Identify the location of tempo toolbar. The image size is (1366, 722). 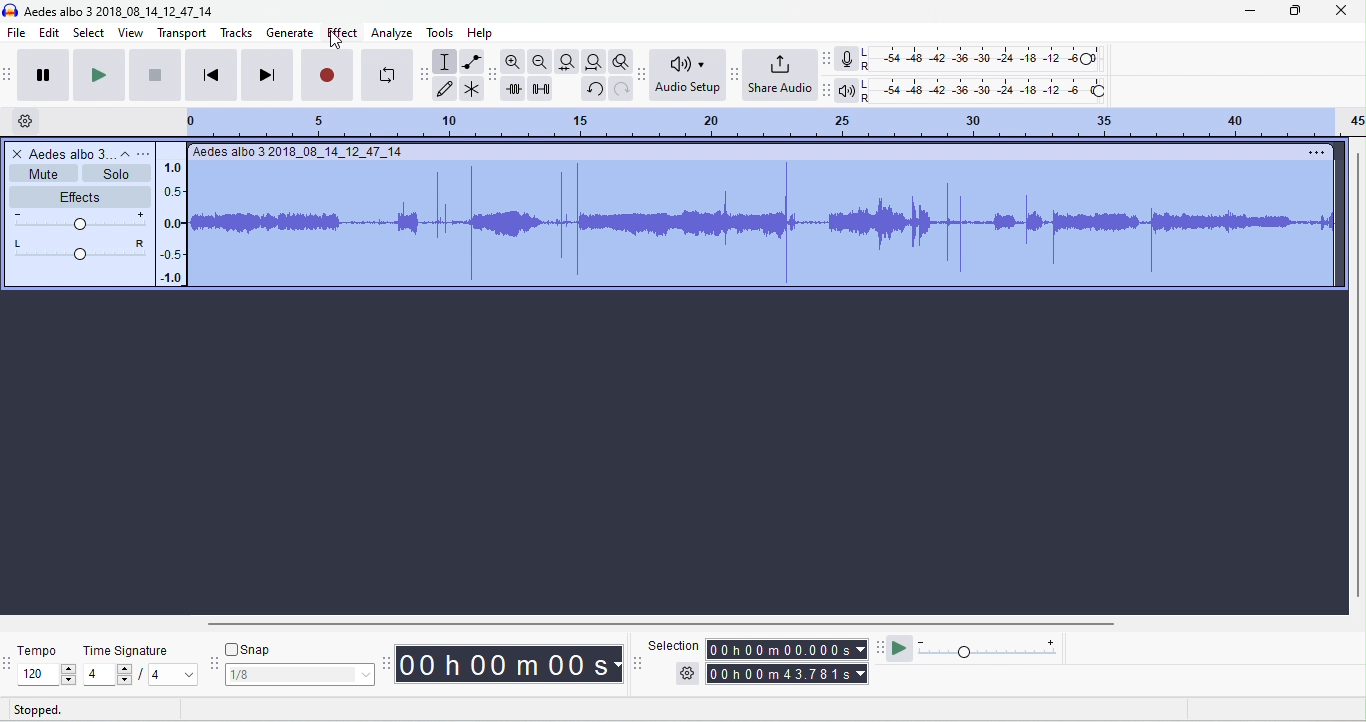
(9, 662).